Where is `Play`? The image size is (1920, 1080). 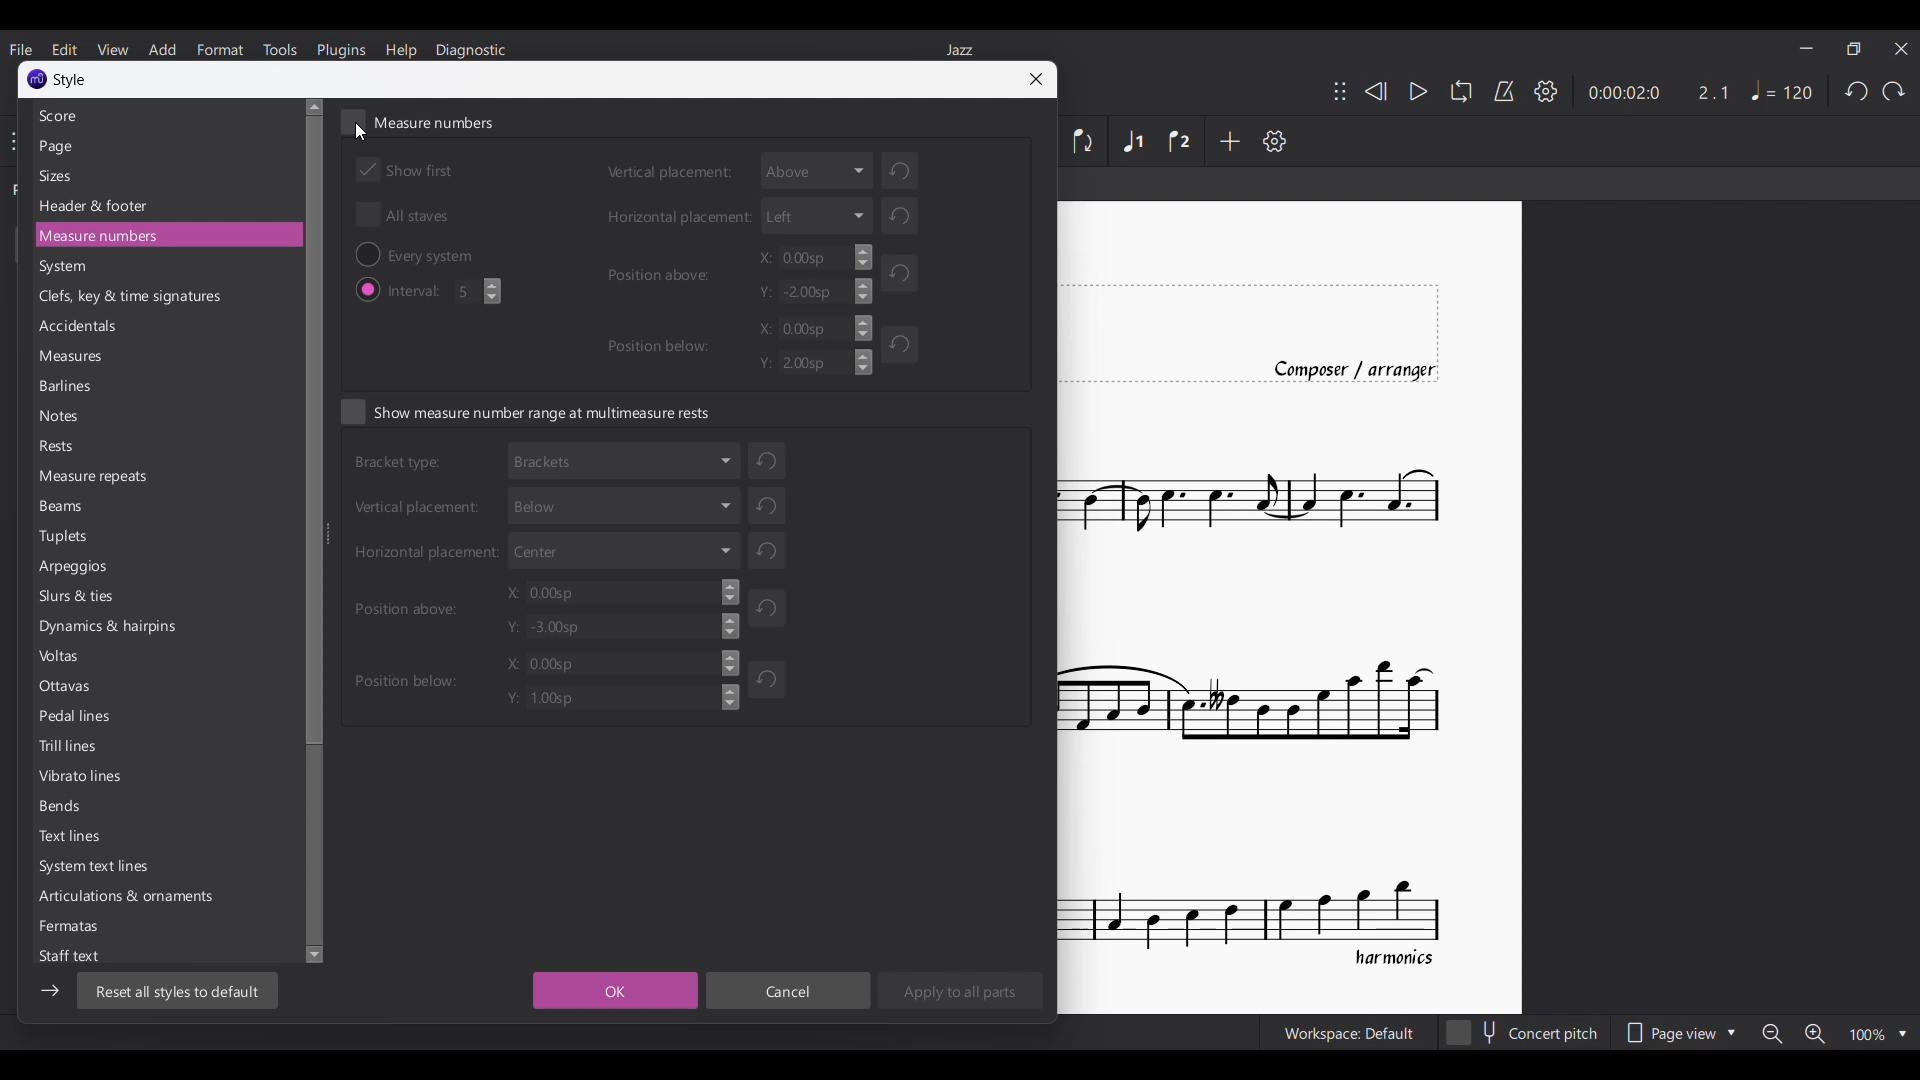 Play is located at coordinates (1419, 92).